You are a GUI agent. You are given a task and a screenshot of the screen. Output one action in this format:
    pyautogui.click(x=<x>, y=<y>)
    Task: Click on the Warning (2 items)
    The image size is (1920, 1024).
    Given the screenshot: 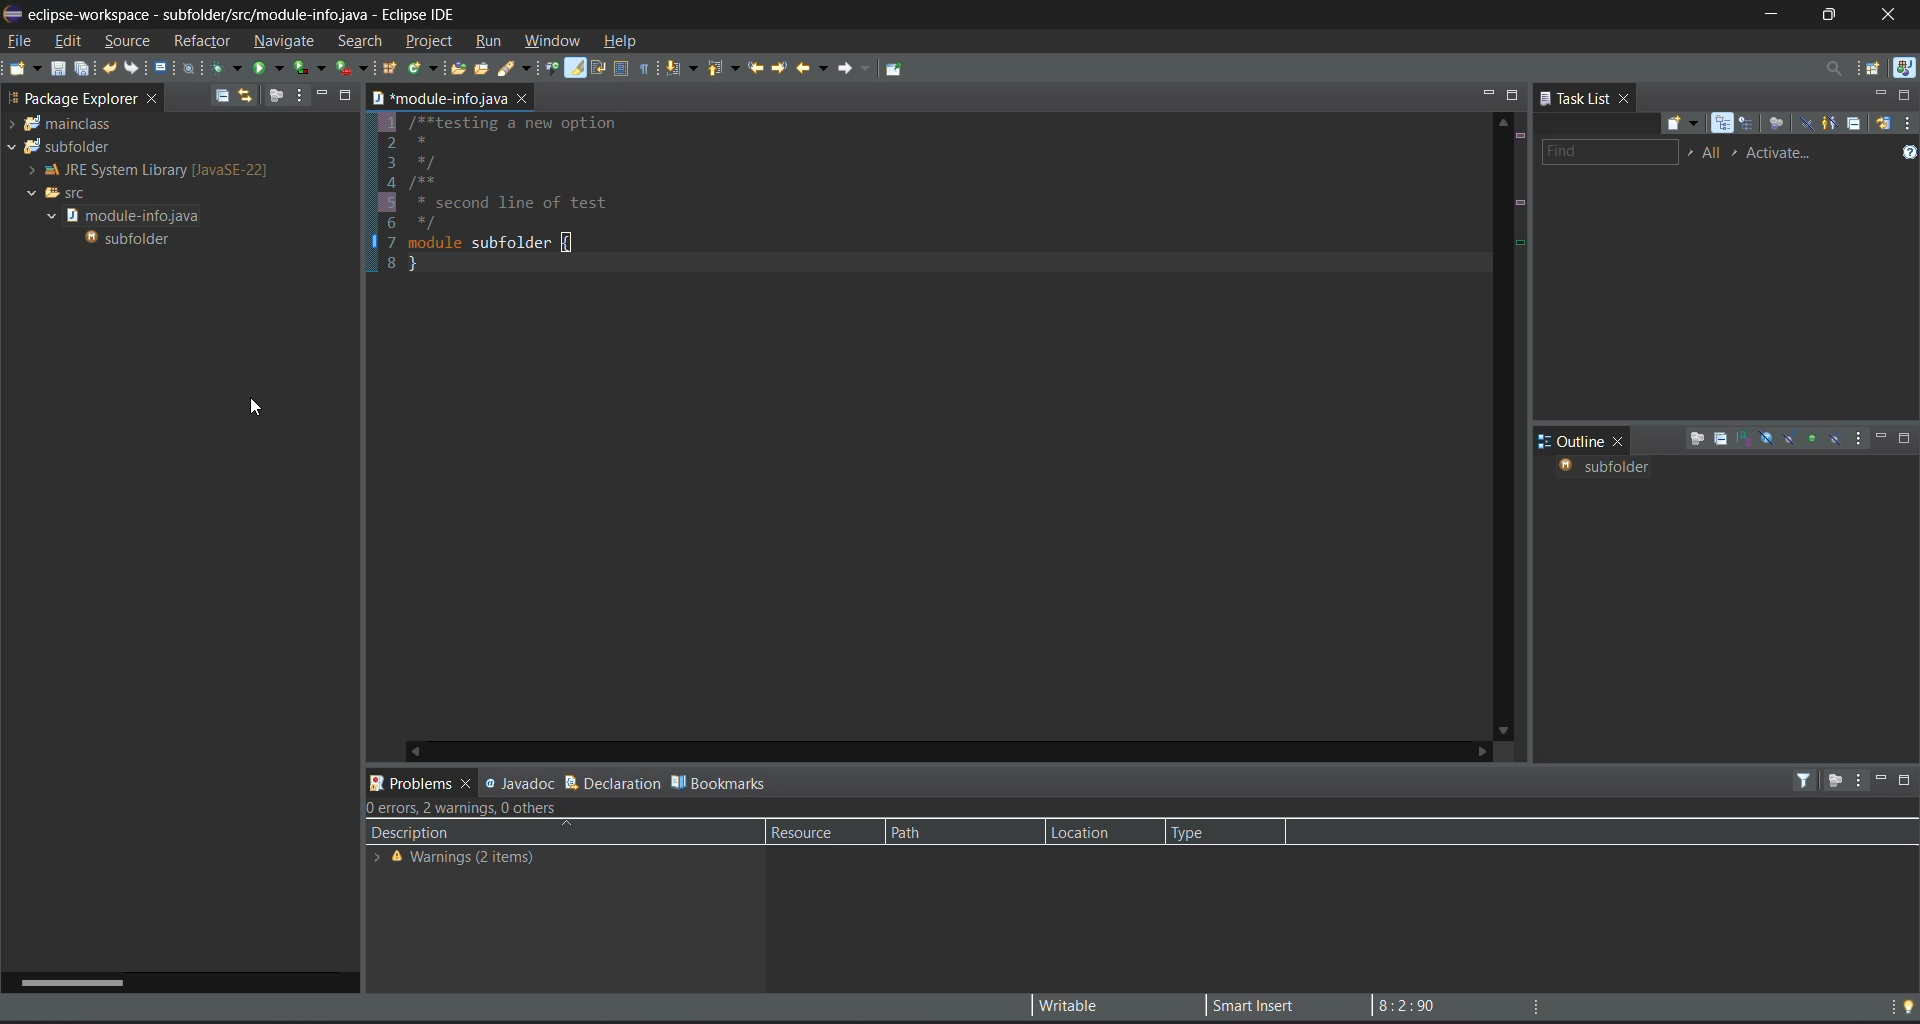 What is the action you would take?
    pyautogui.click(x=460, y=860)
    